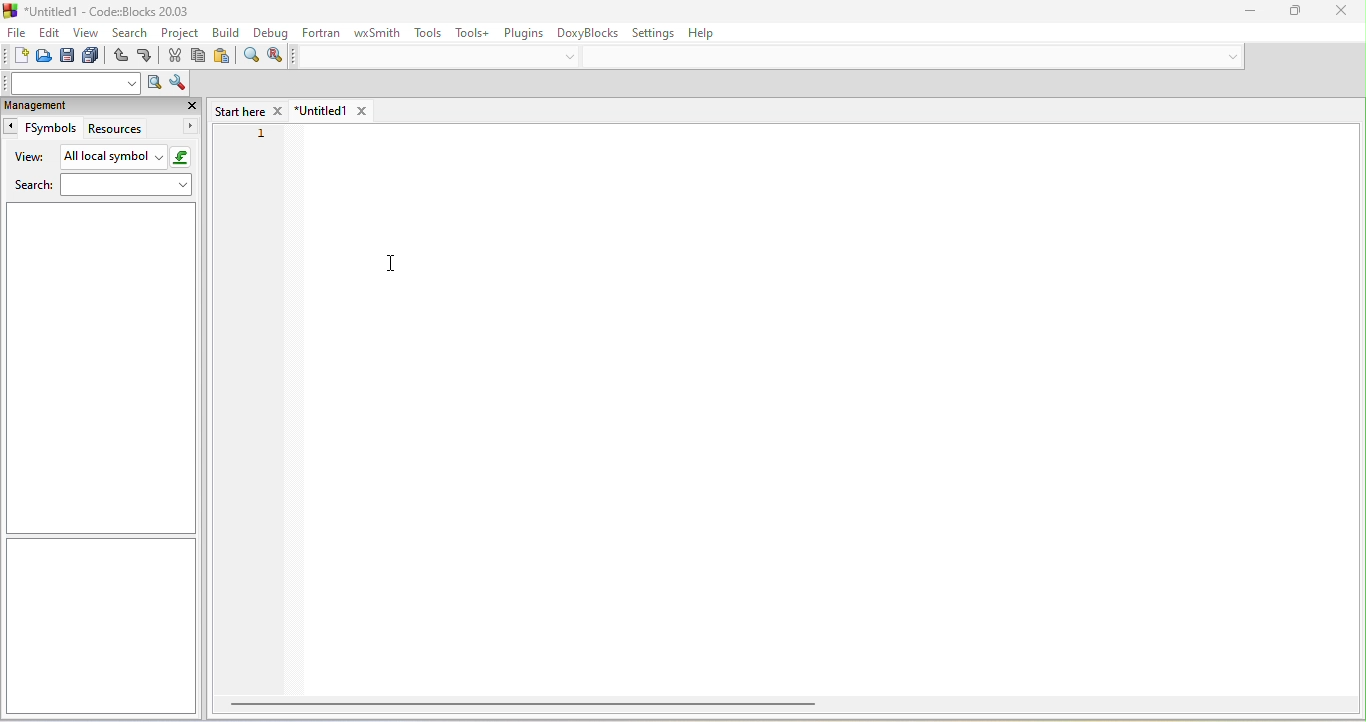 The image size is (1366, 722). Describe the element at coordinates (264, 134) in the screenshot. I see `1` at that location.